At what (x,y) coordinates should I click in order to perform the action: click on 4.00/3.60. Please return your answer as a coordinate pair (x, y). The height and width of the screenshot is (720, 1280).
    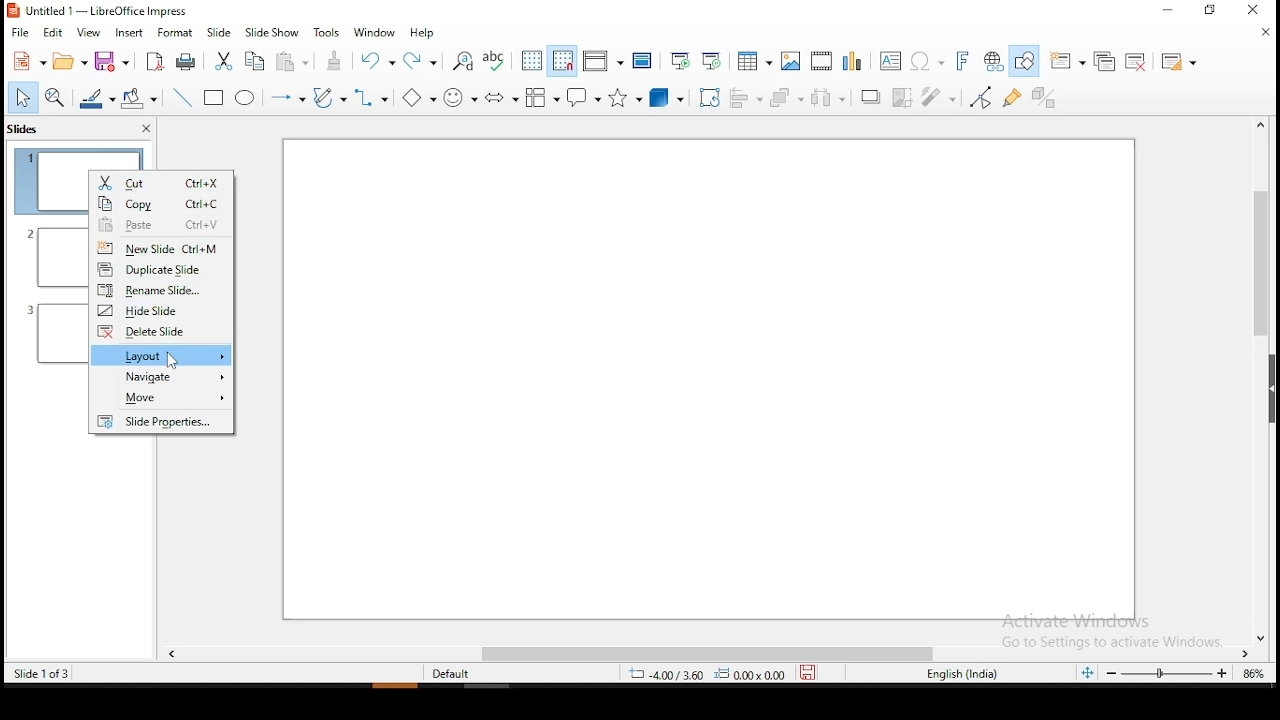
    Looking at the image, I should click on (668, 675).